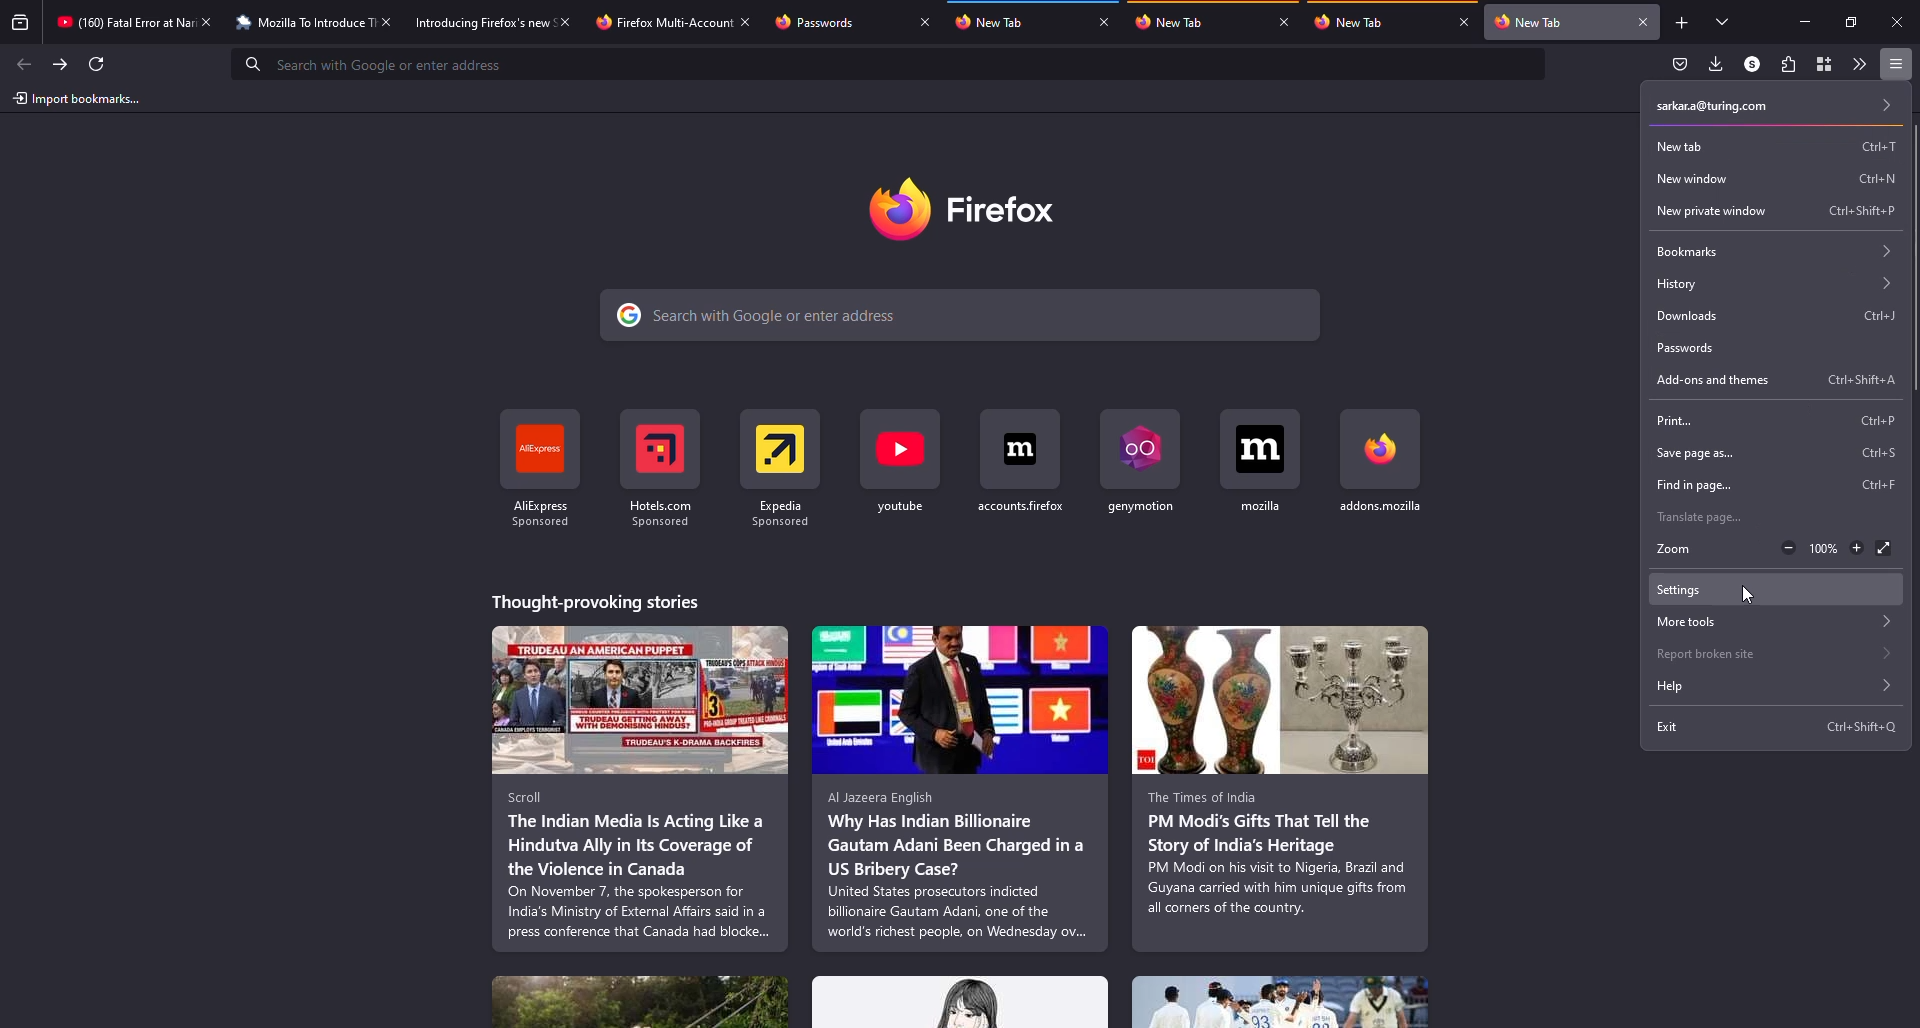  Describe the element at coordinates (1774, 423) in the screenshot. I see `print` at that location.